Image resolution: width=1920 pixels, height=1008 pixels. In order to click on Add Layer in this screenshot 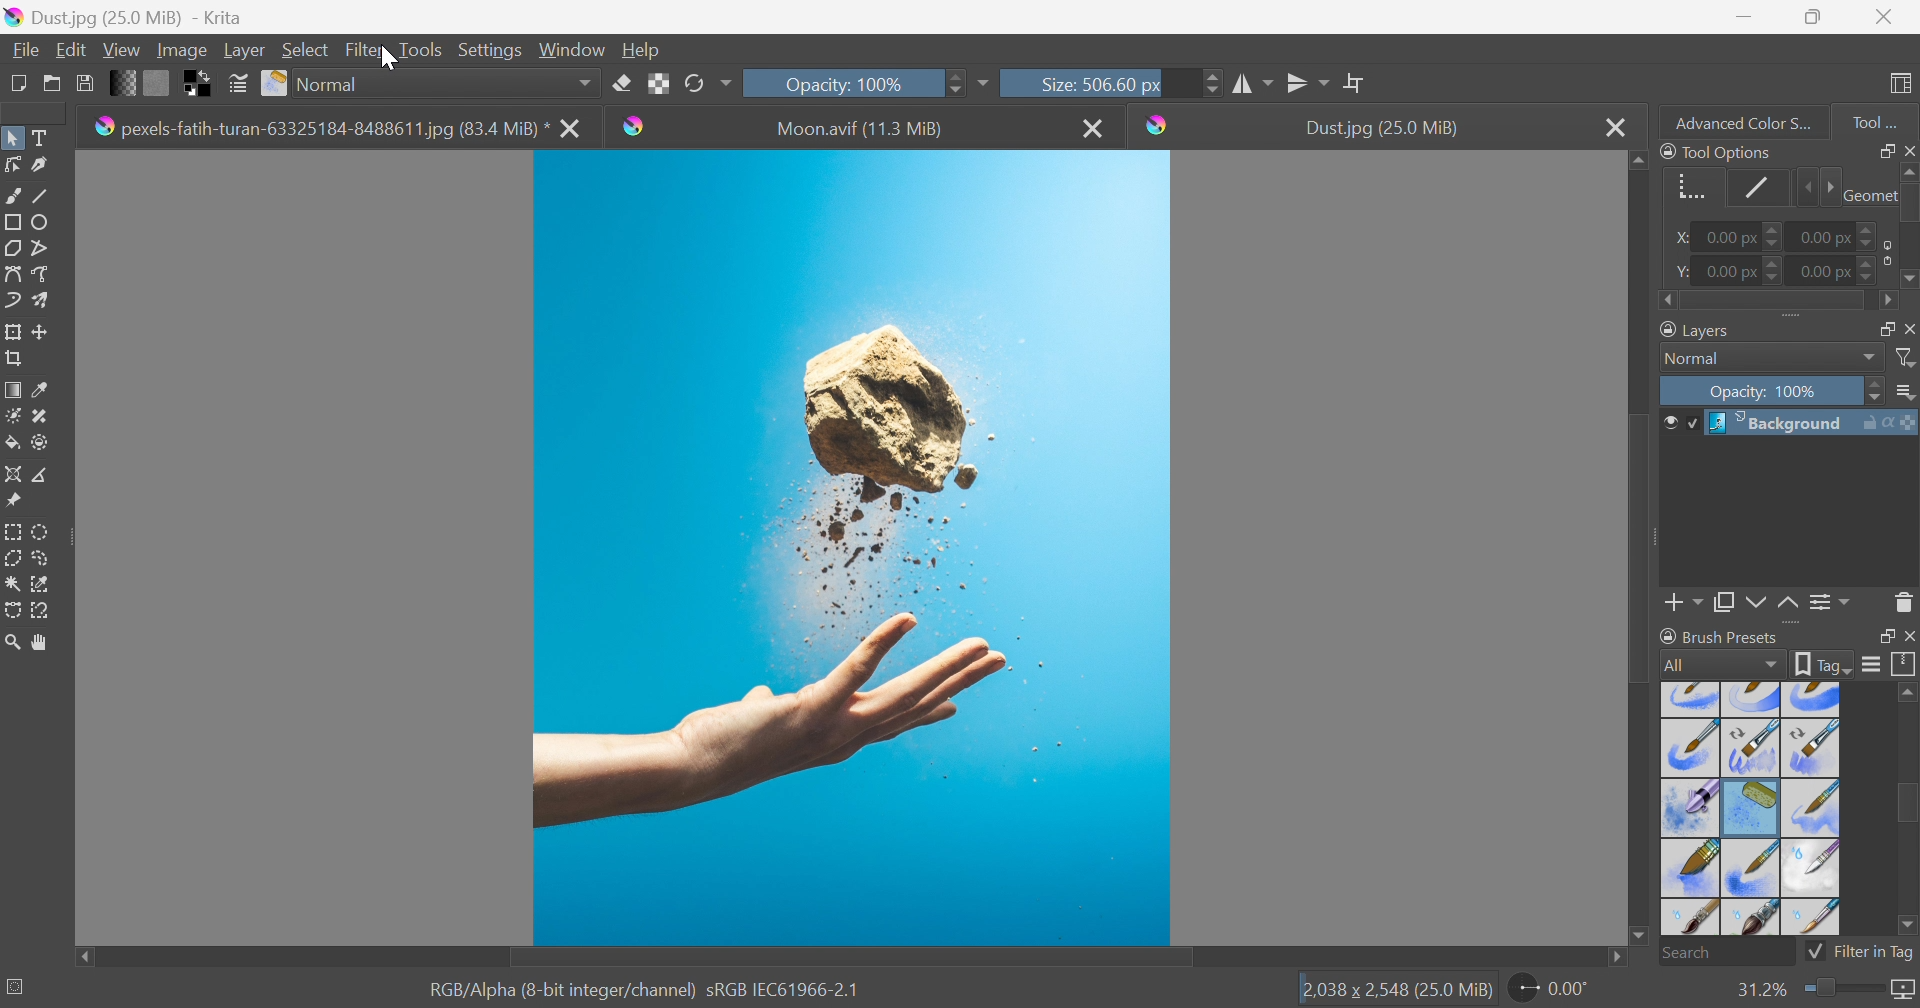, I will do `click(1684, 605)`.